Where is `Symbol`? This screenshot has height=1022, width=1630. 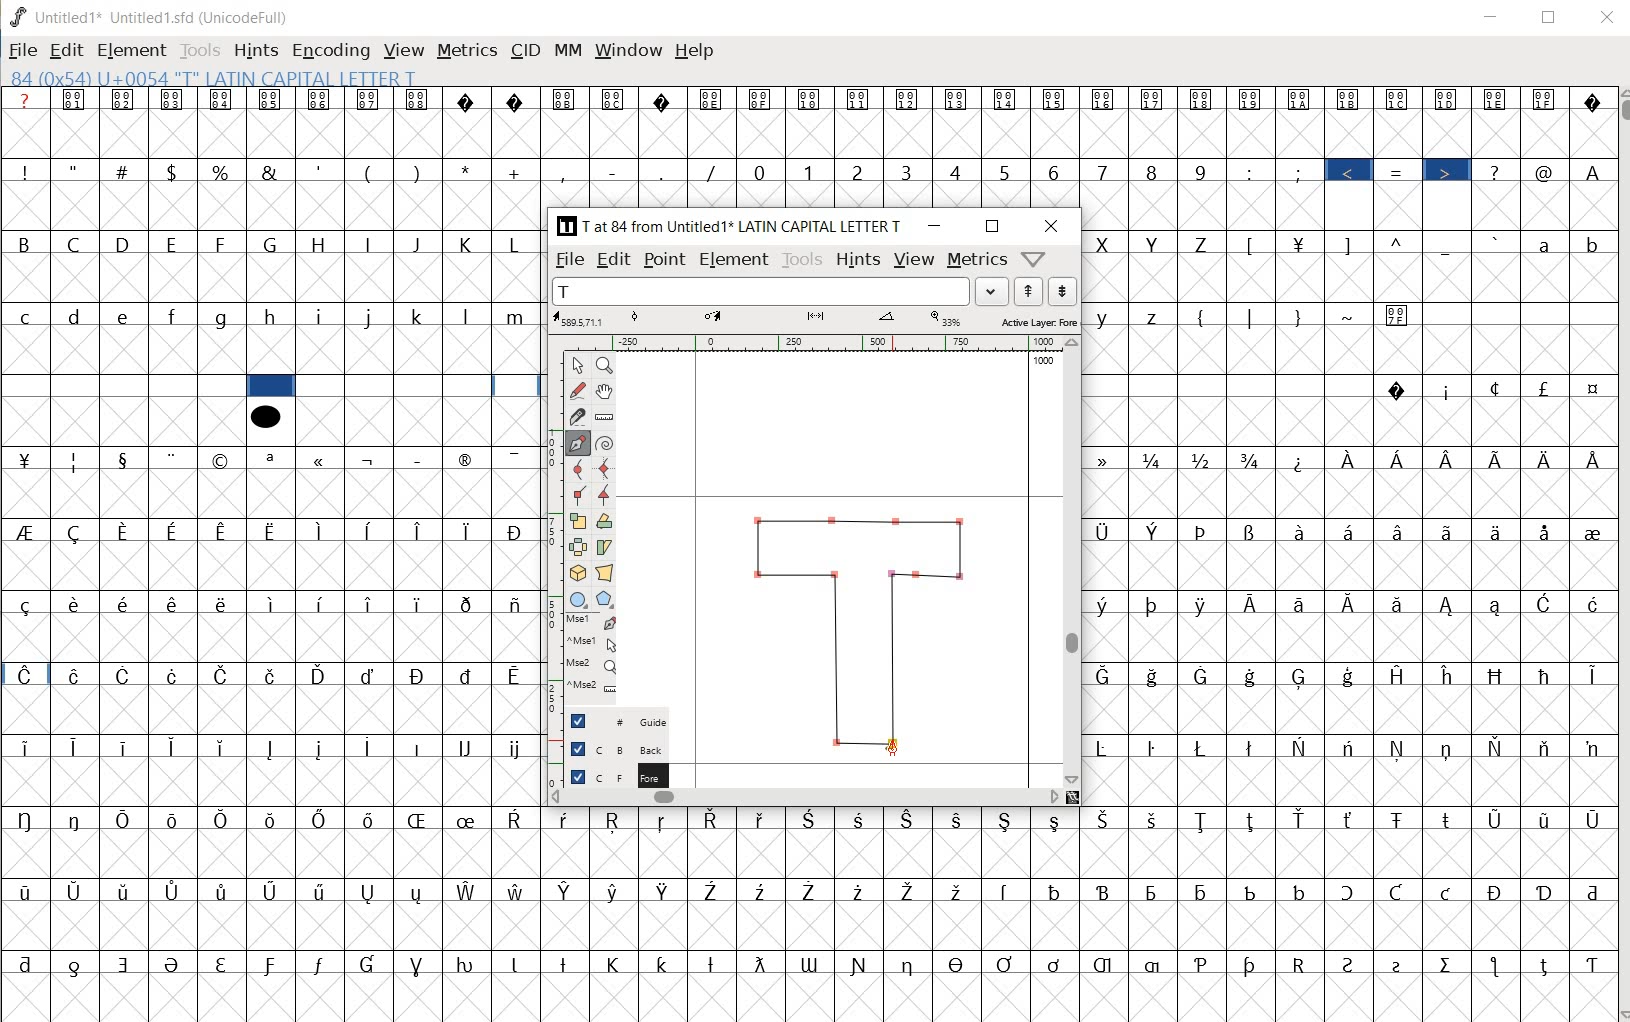
Symbol is located at coordinates (1399, 818).